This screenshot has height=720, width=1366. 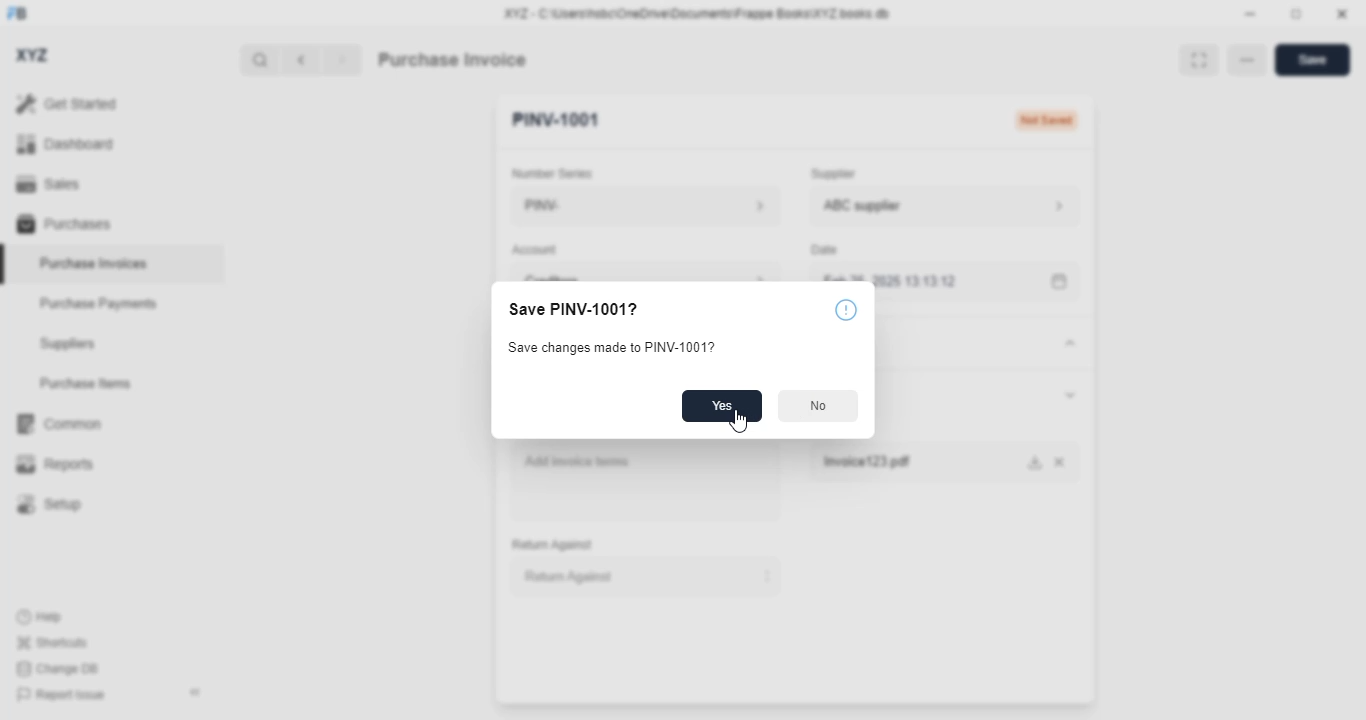 What do you see at coordinates (1342, 13) in the screenshot?
I see `close` at bounding box center [1342, 13].